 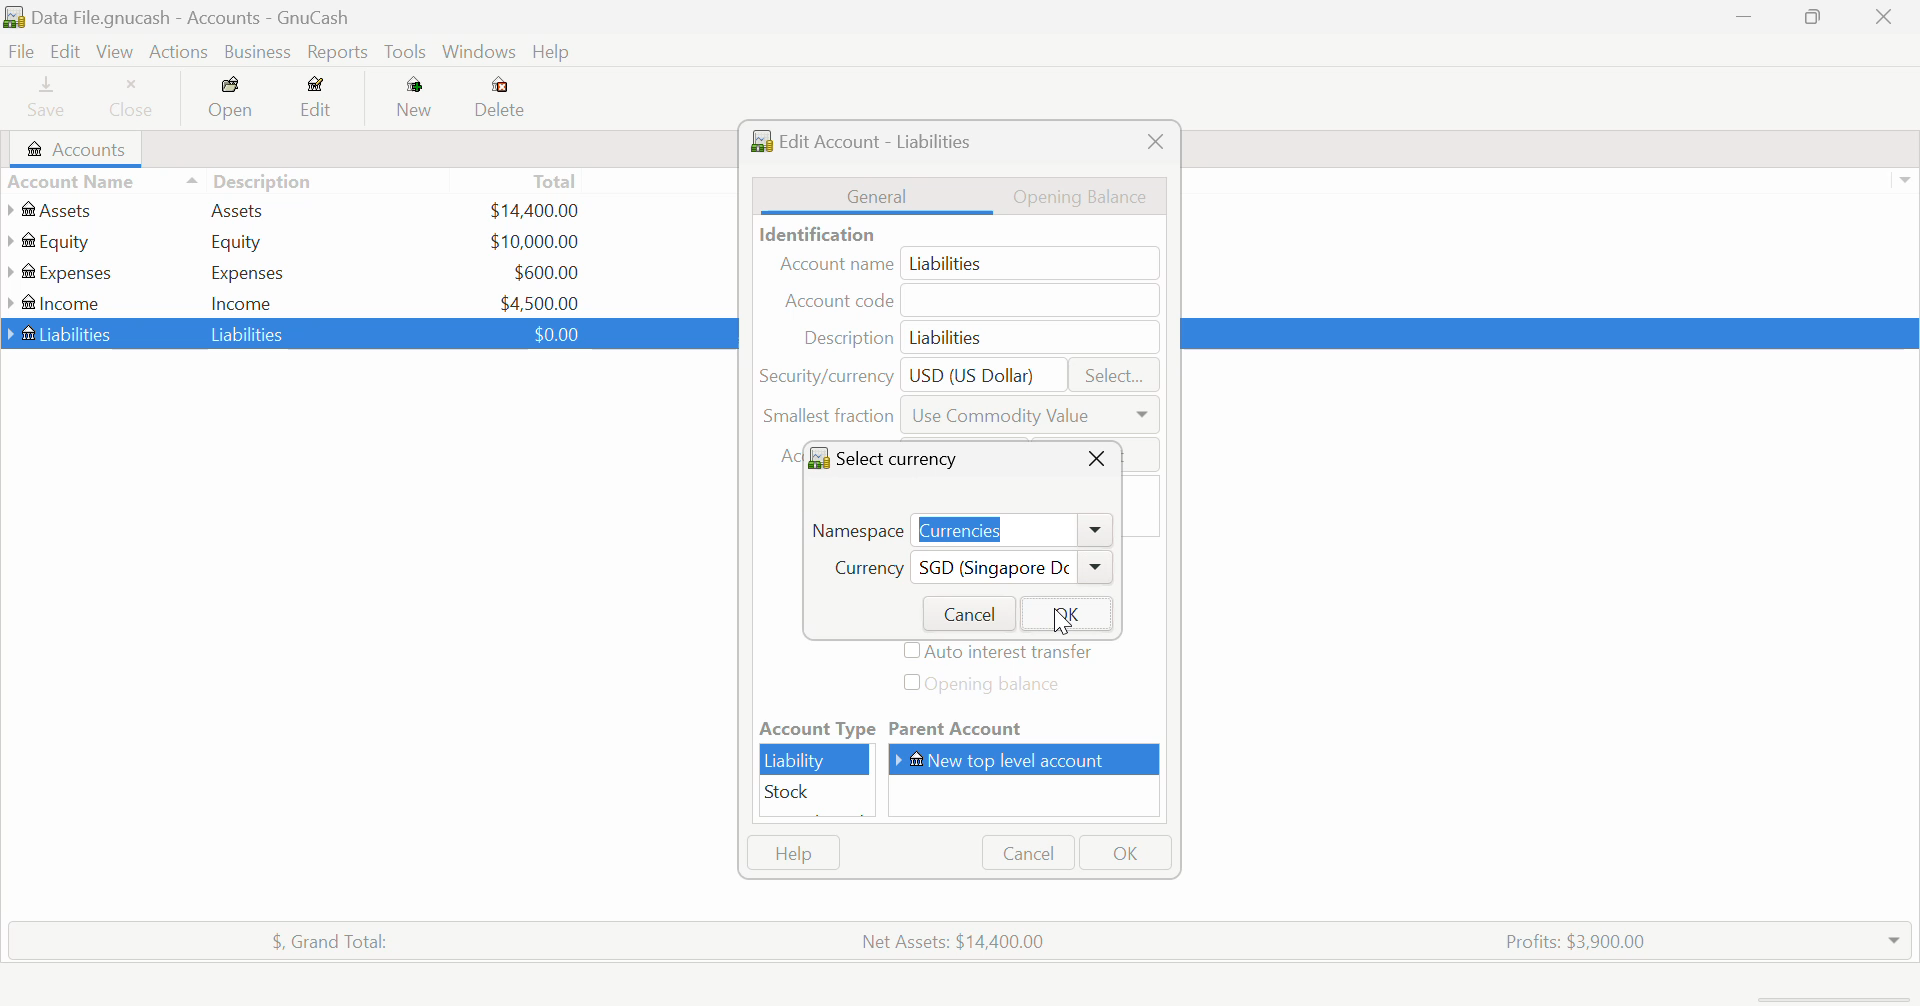 I want to click on Close, so click(x=133, y=100).